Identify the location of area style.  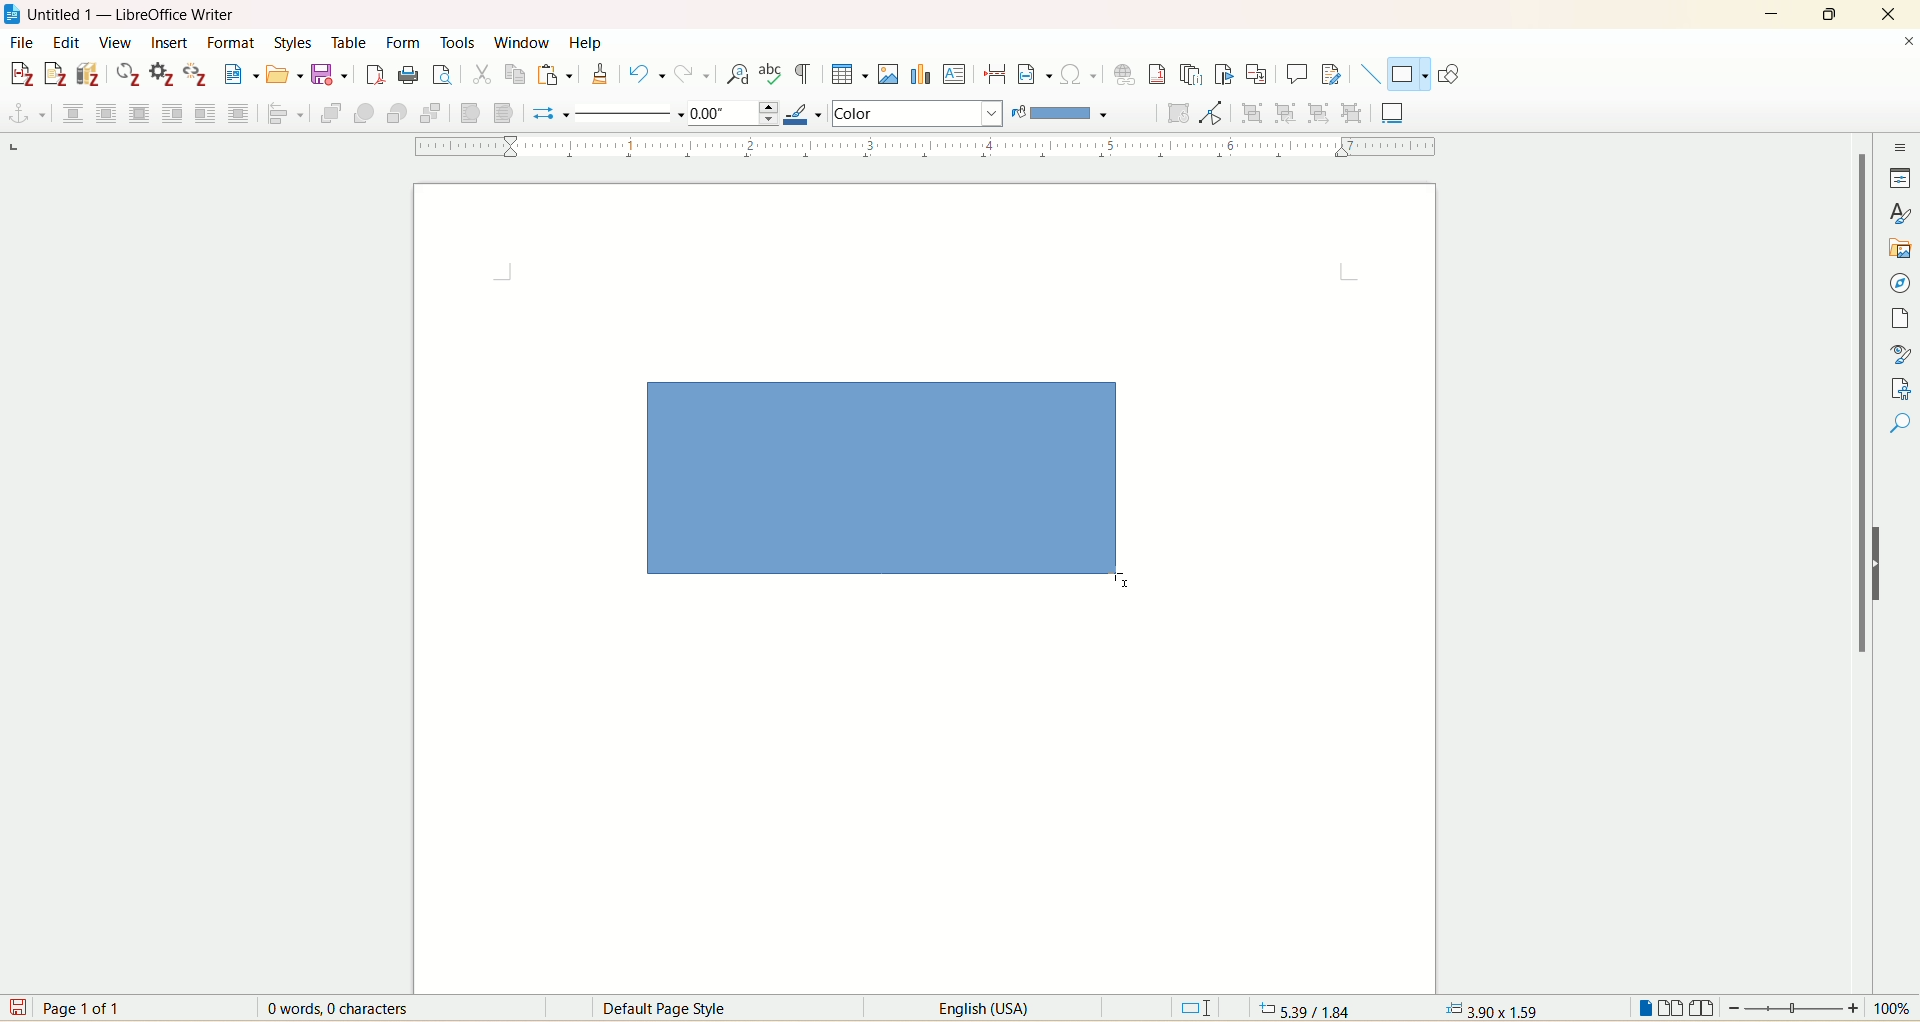
(917, 113).